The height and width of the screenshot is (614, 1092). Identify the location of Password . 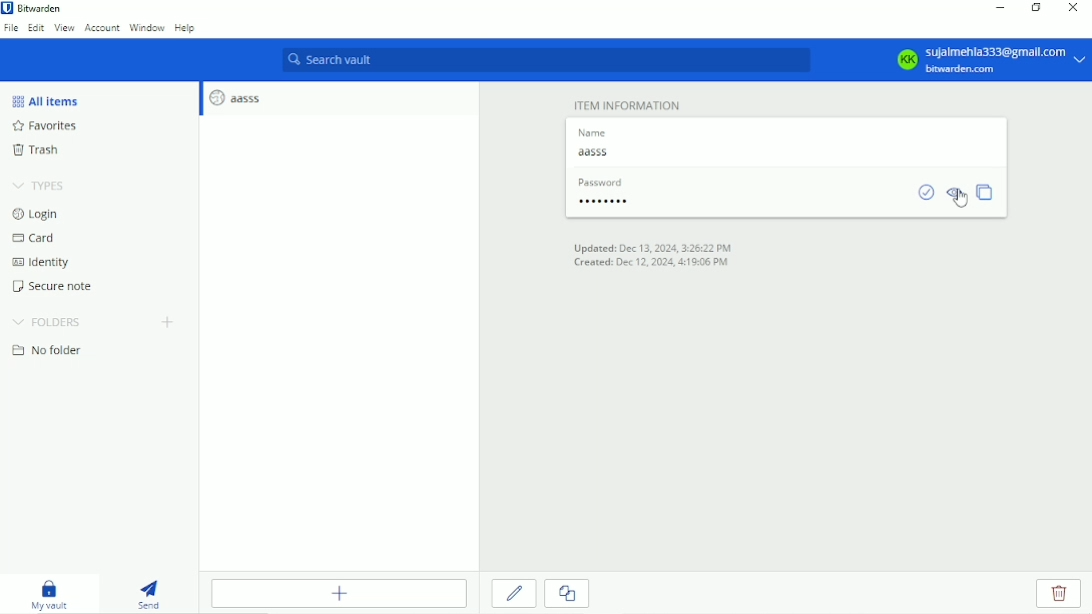
(605, 203).